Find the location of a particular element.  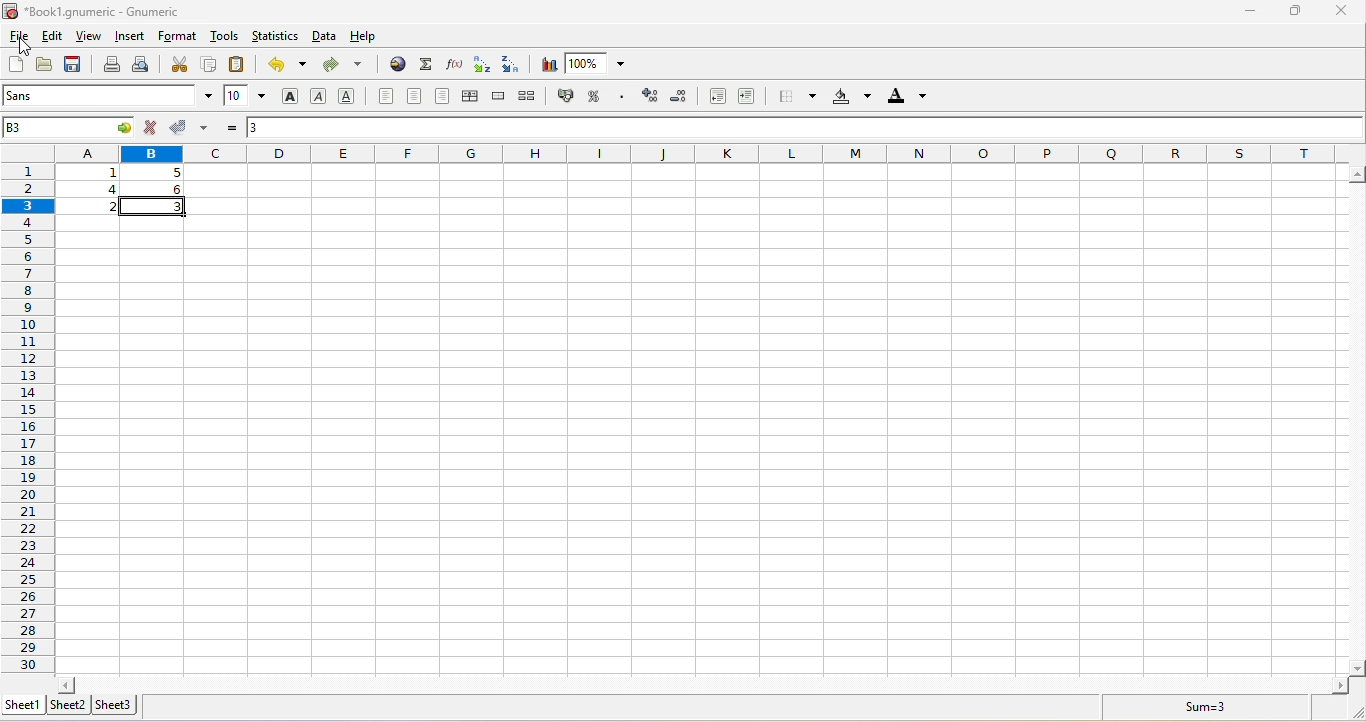

borders is located at coordinates (793, 97).